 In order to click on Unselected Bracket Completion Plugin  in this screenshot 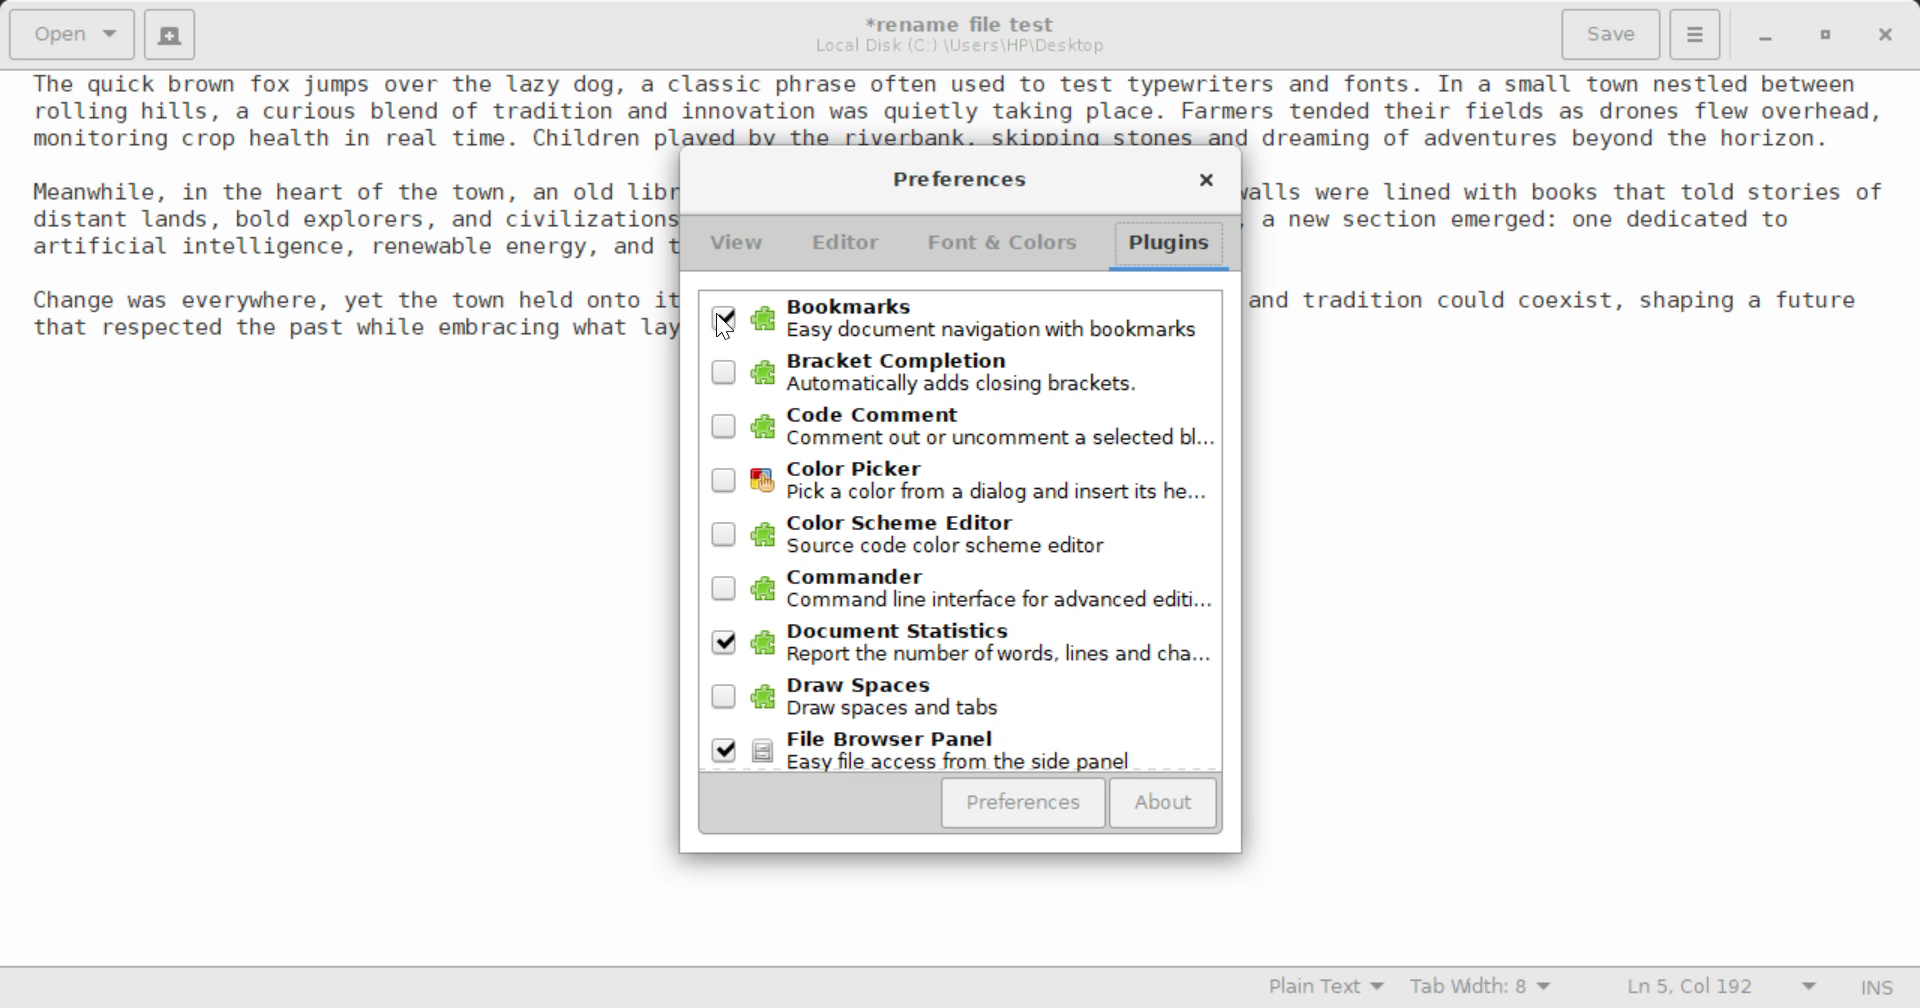, I will do `click(961, 374)`.